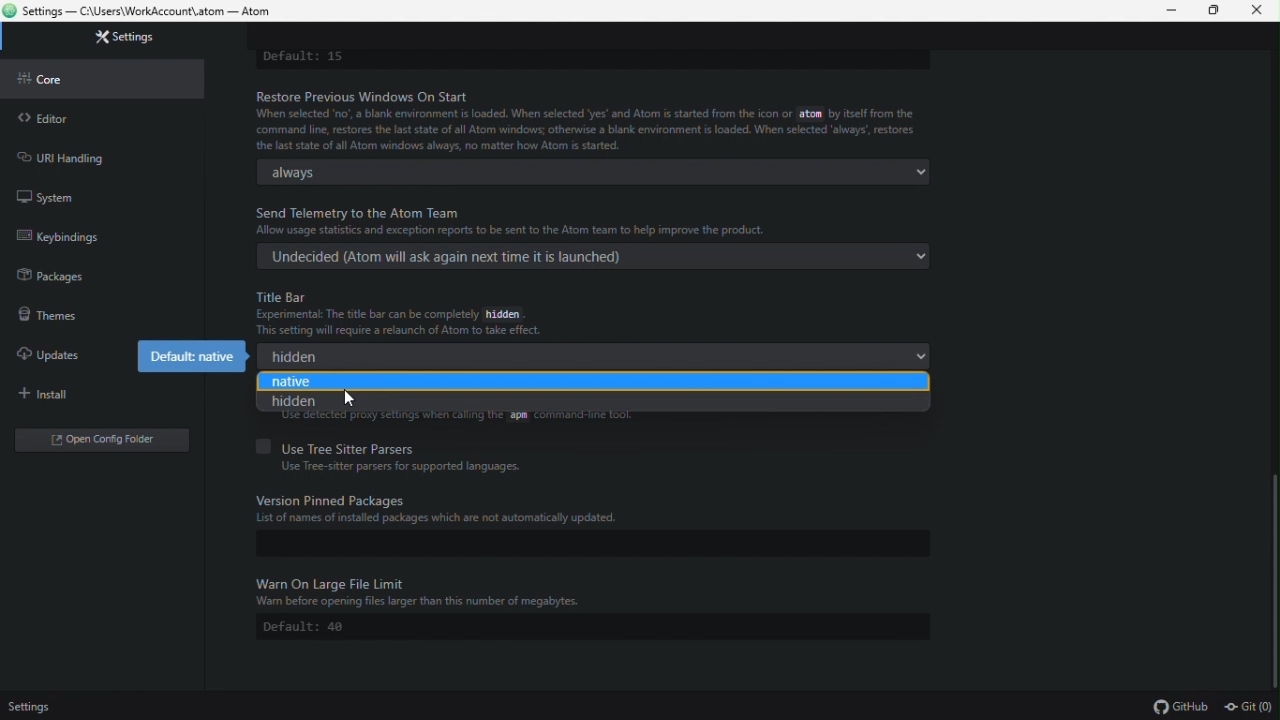 This screenshot has height=720, width=1280. What do you see at coordinates (1180, 707) in the screenshot?
I see `github` at bounding box center [1180, 707].